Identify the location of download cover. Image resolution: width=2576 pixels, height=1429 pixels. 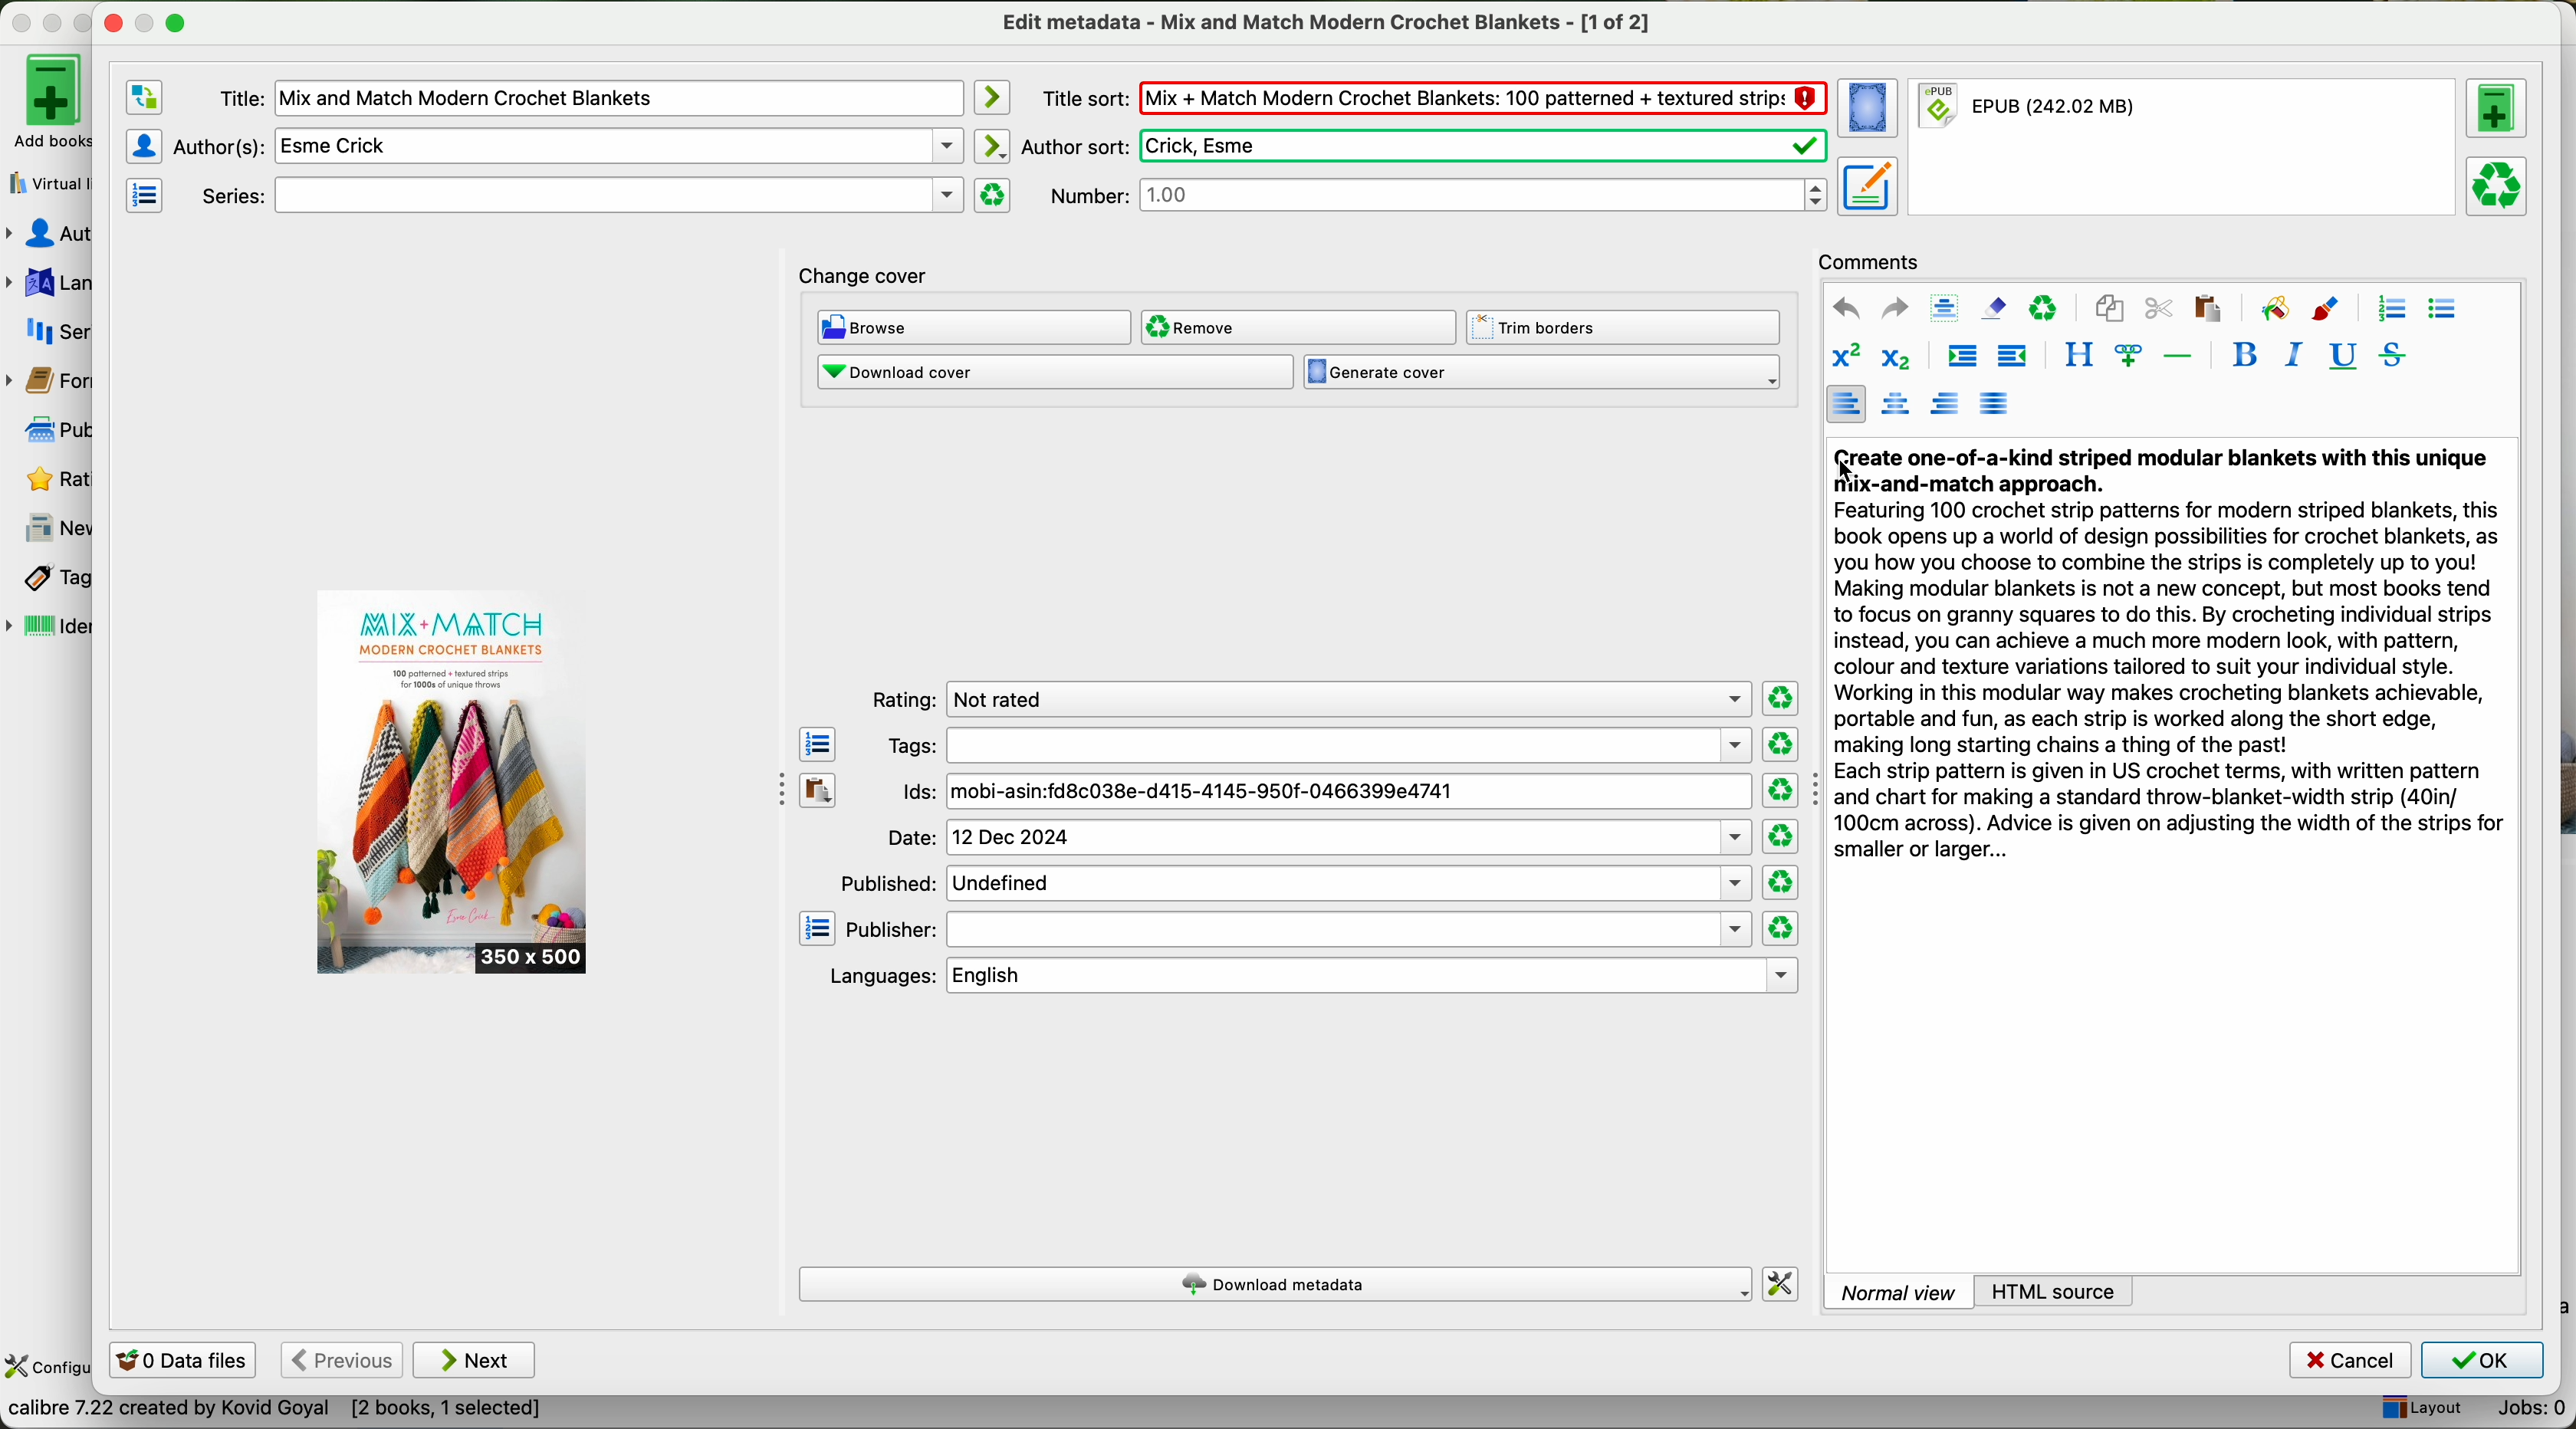
(1054, 372).